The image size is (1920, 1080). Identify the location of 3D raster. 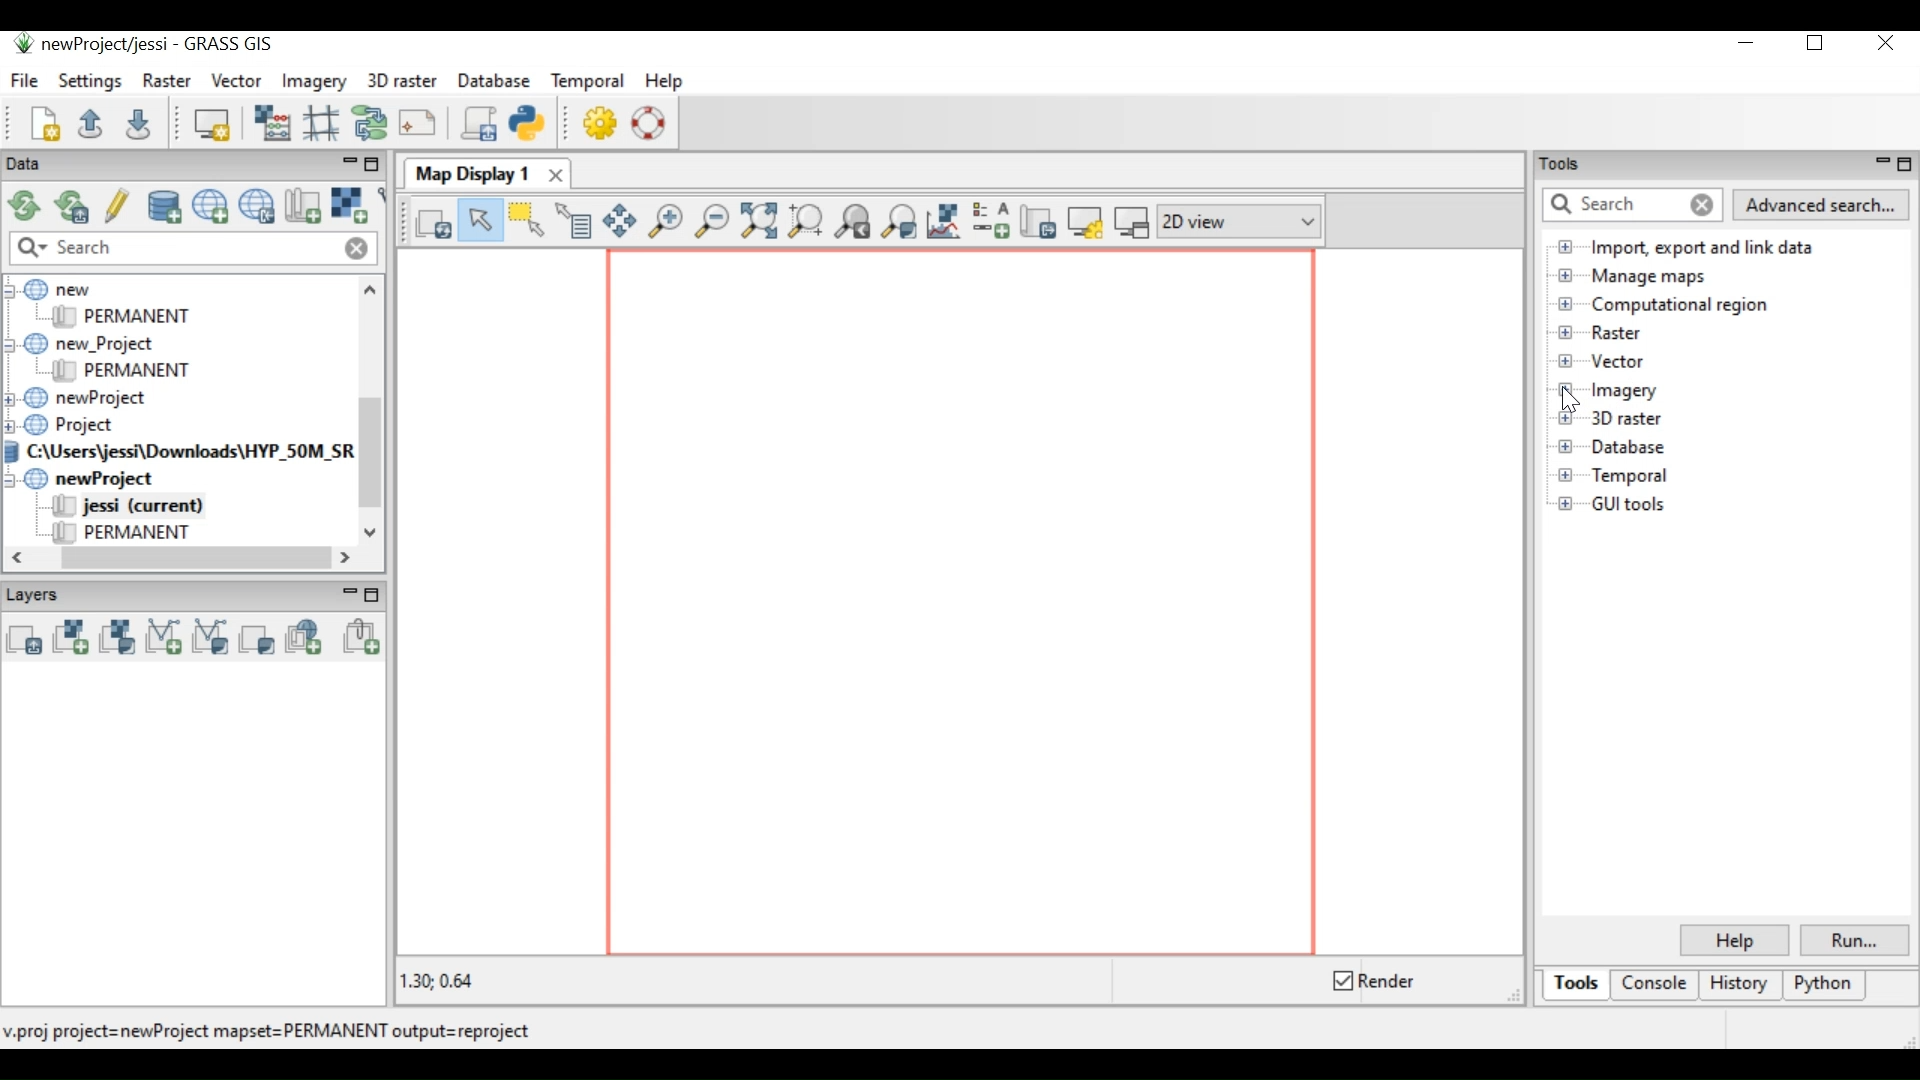
(401, 80).